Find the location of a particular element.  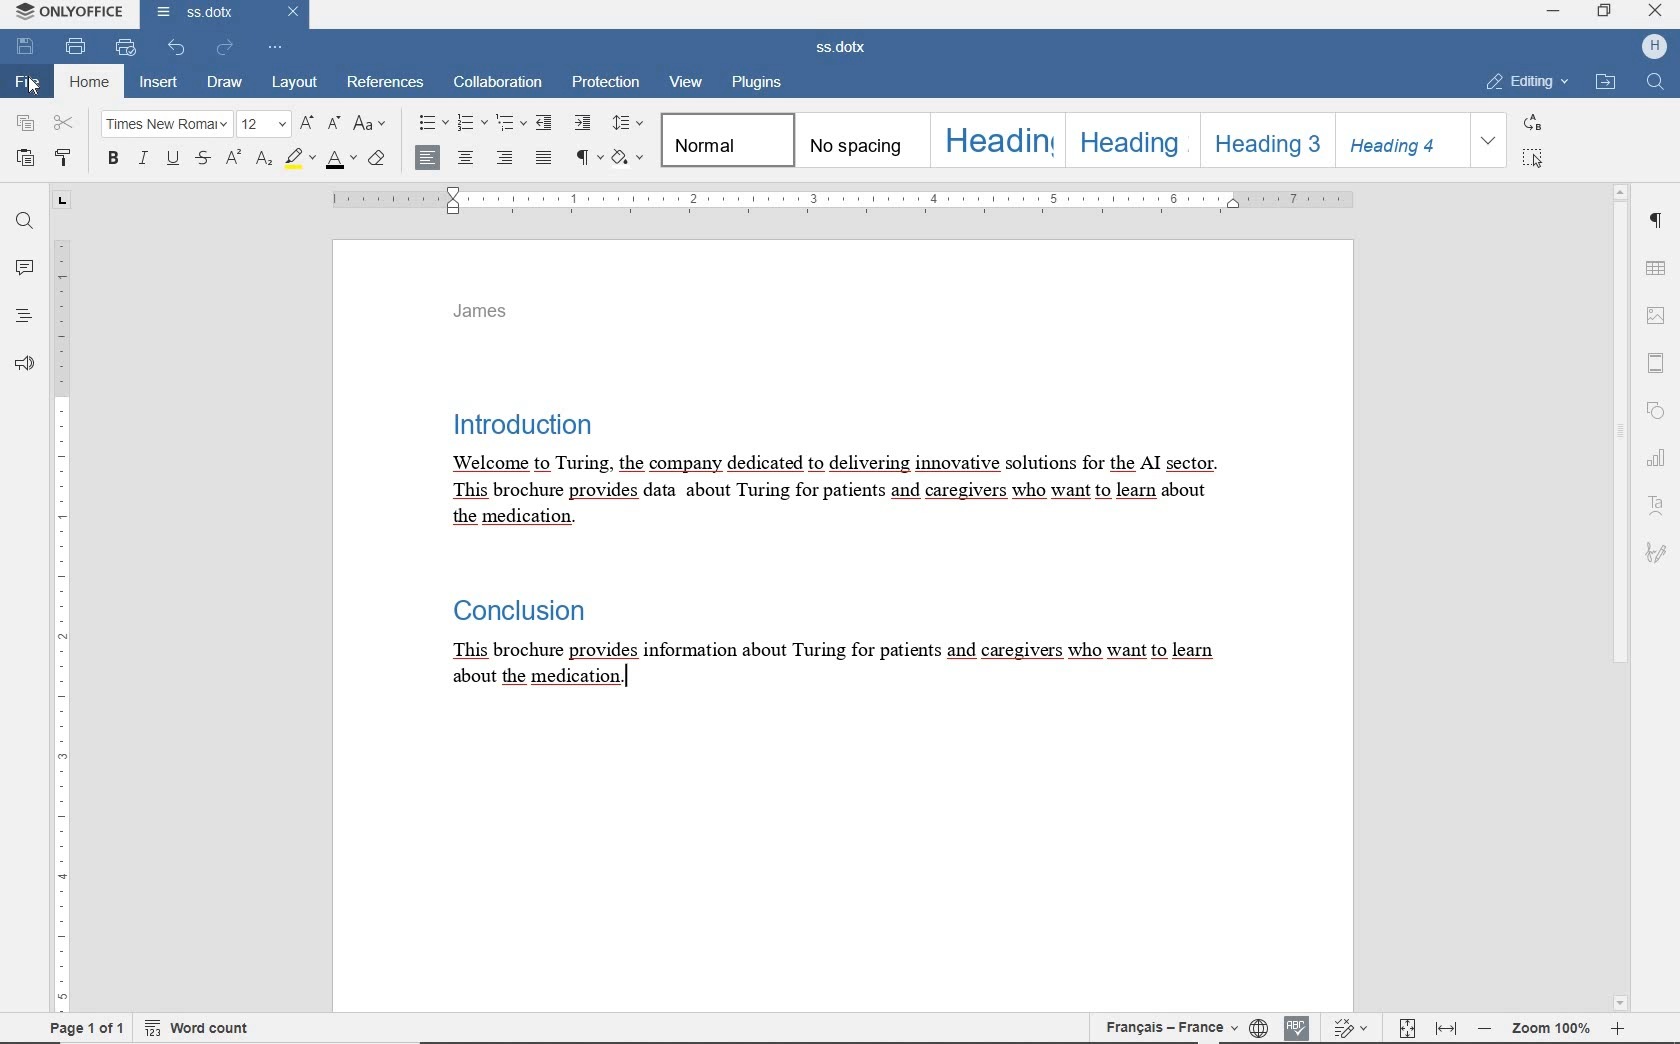

RULER is located at coordinates (57, 624).